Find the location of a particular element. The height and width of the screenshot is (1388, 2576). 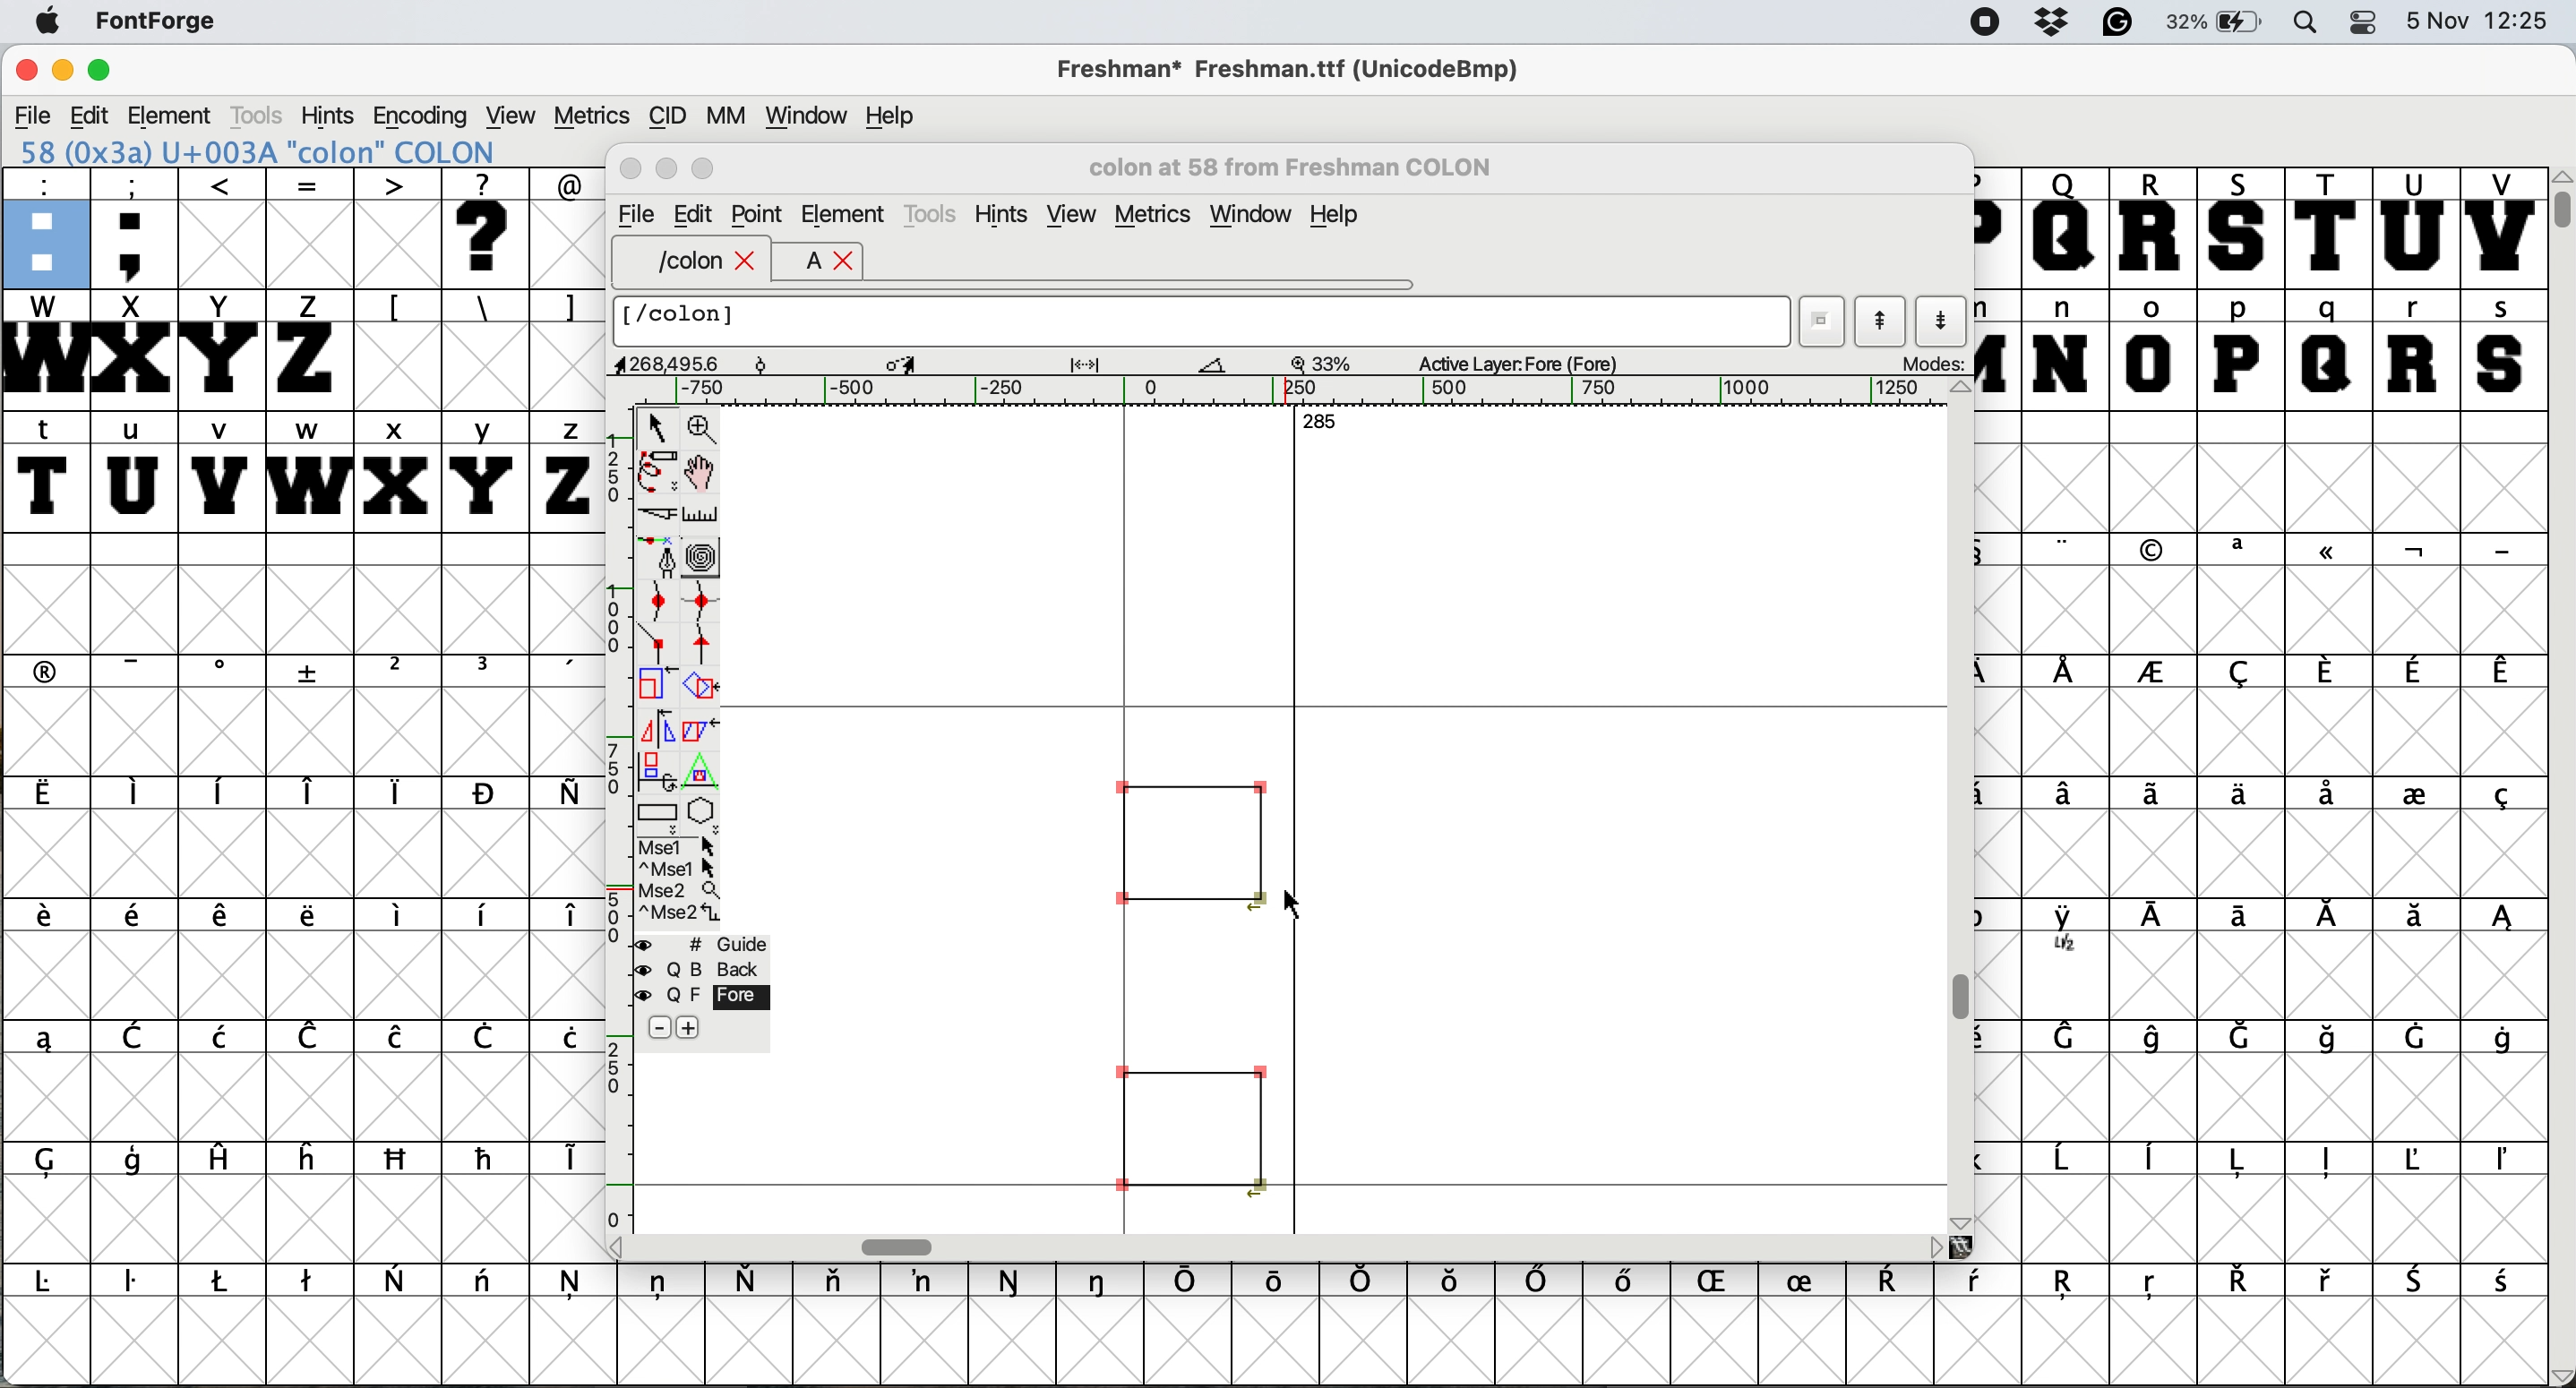

z is located at coordinates (562, 471).